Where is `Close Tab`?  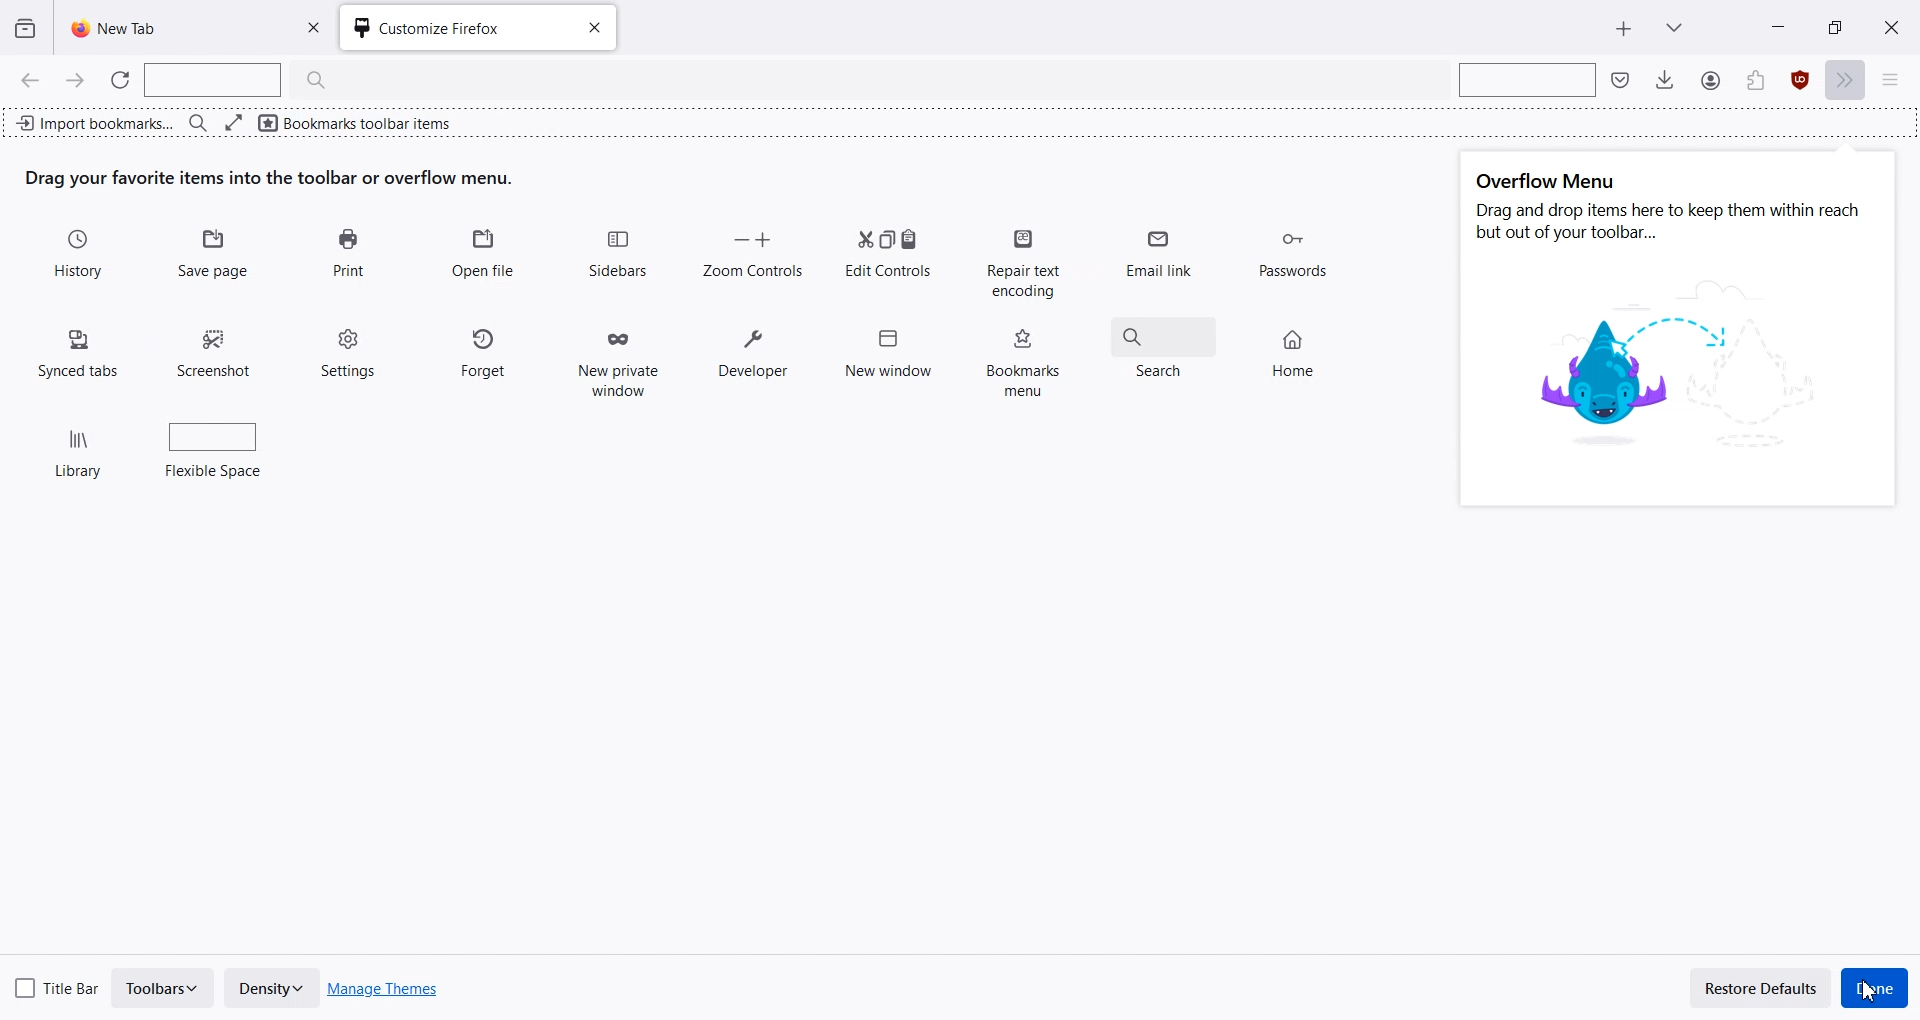 Close Tab is located at coordinates (319, 28).